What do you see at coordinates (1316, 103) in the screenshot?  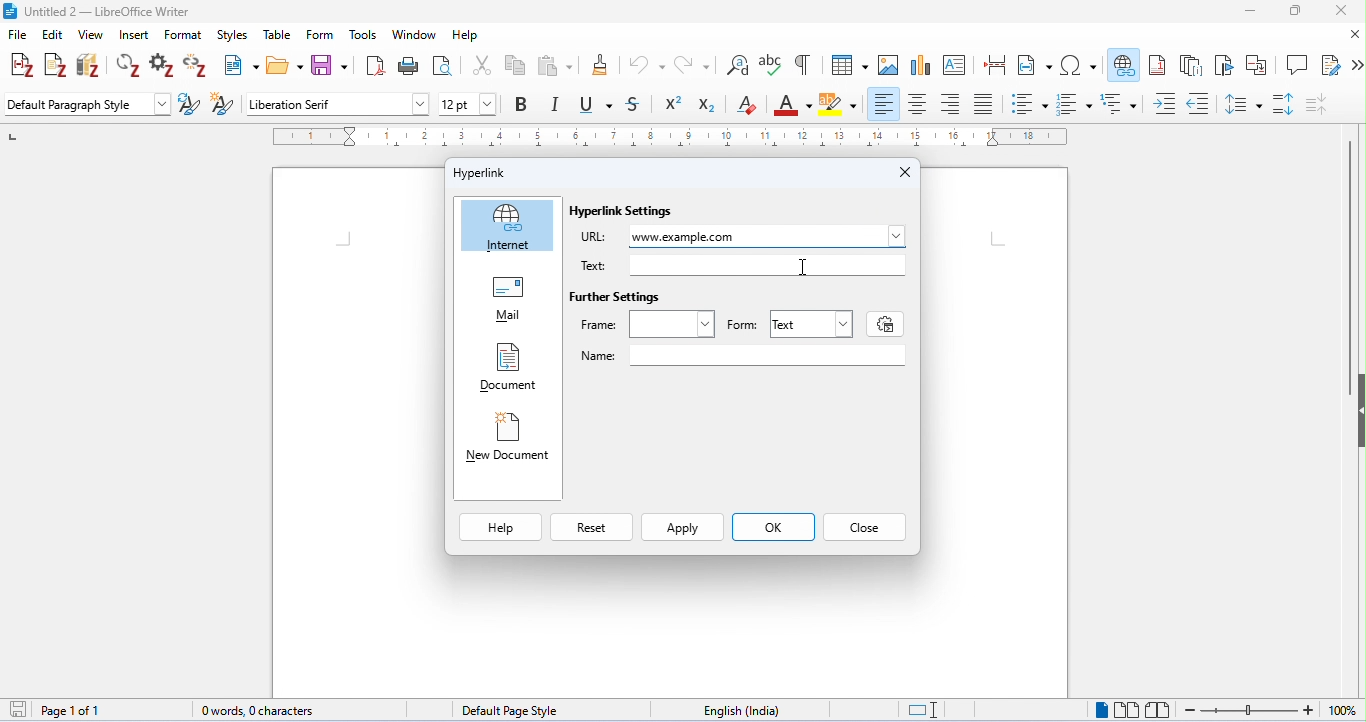 I see `decrease paragraph spacing` at bounding box center [1316, 103].